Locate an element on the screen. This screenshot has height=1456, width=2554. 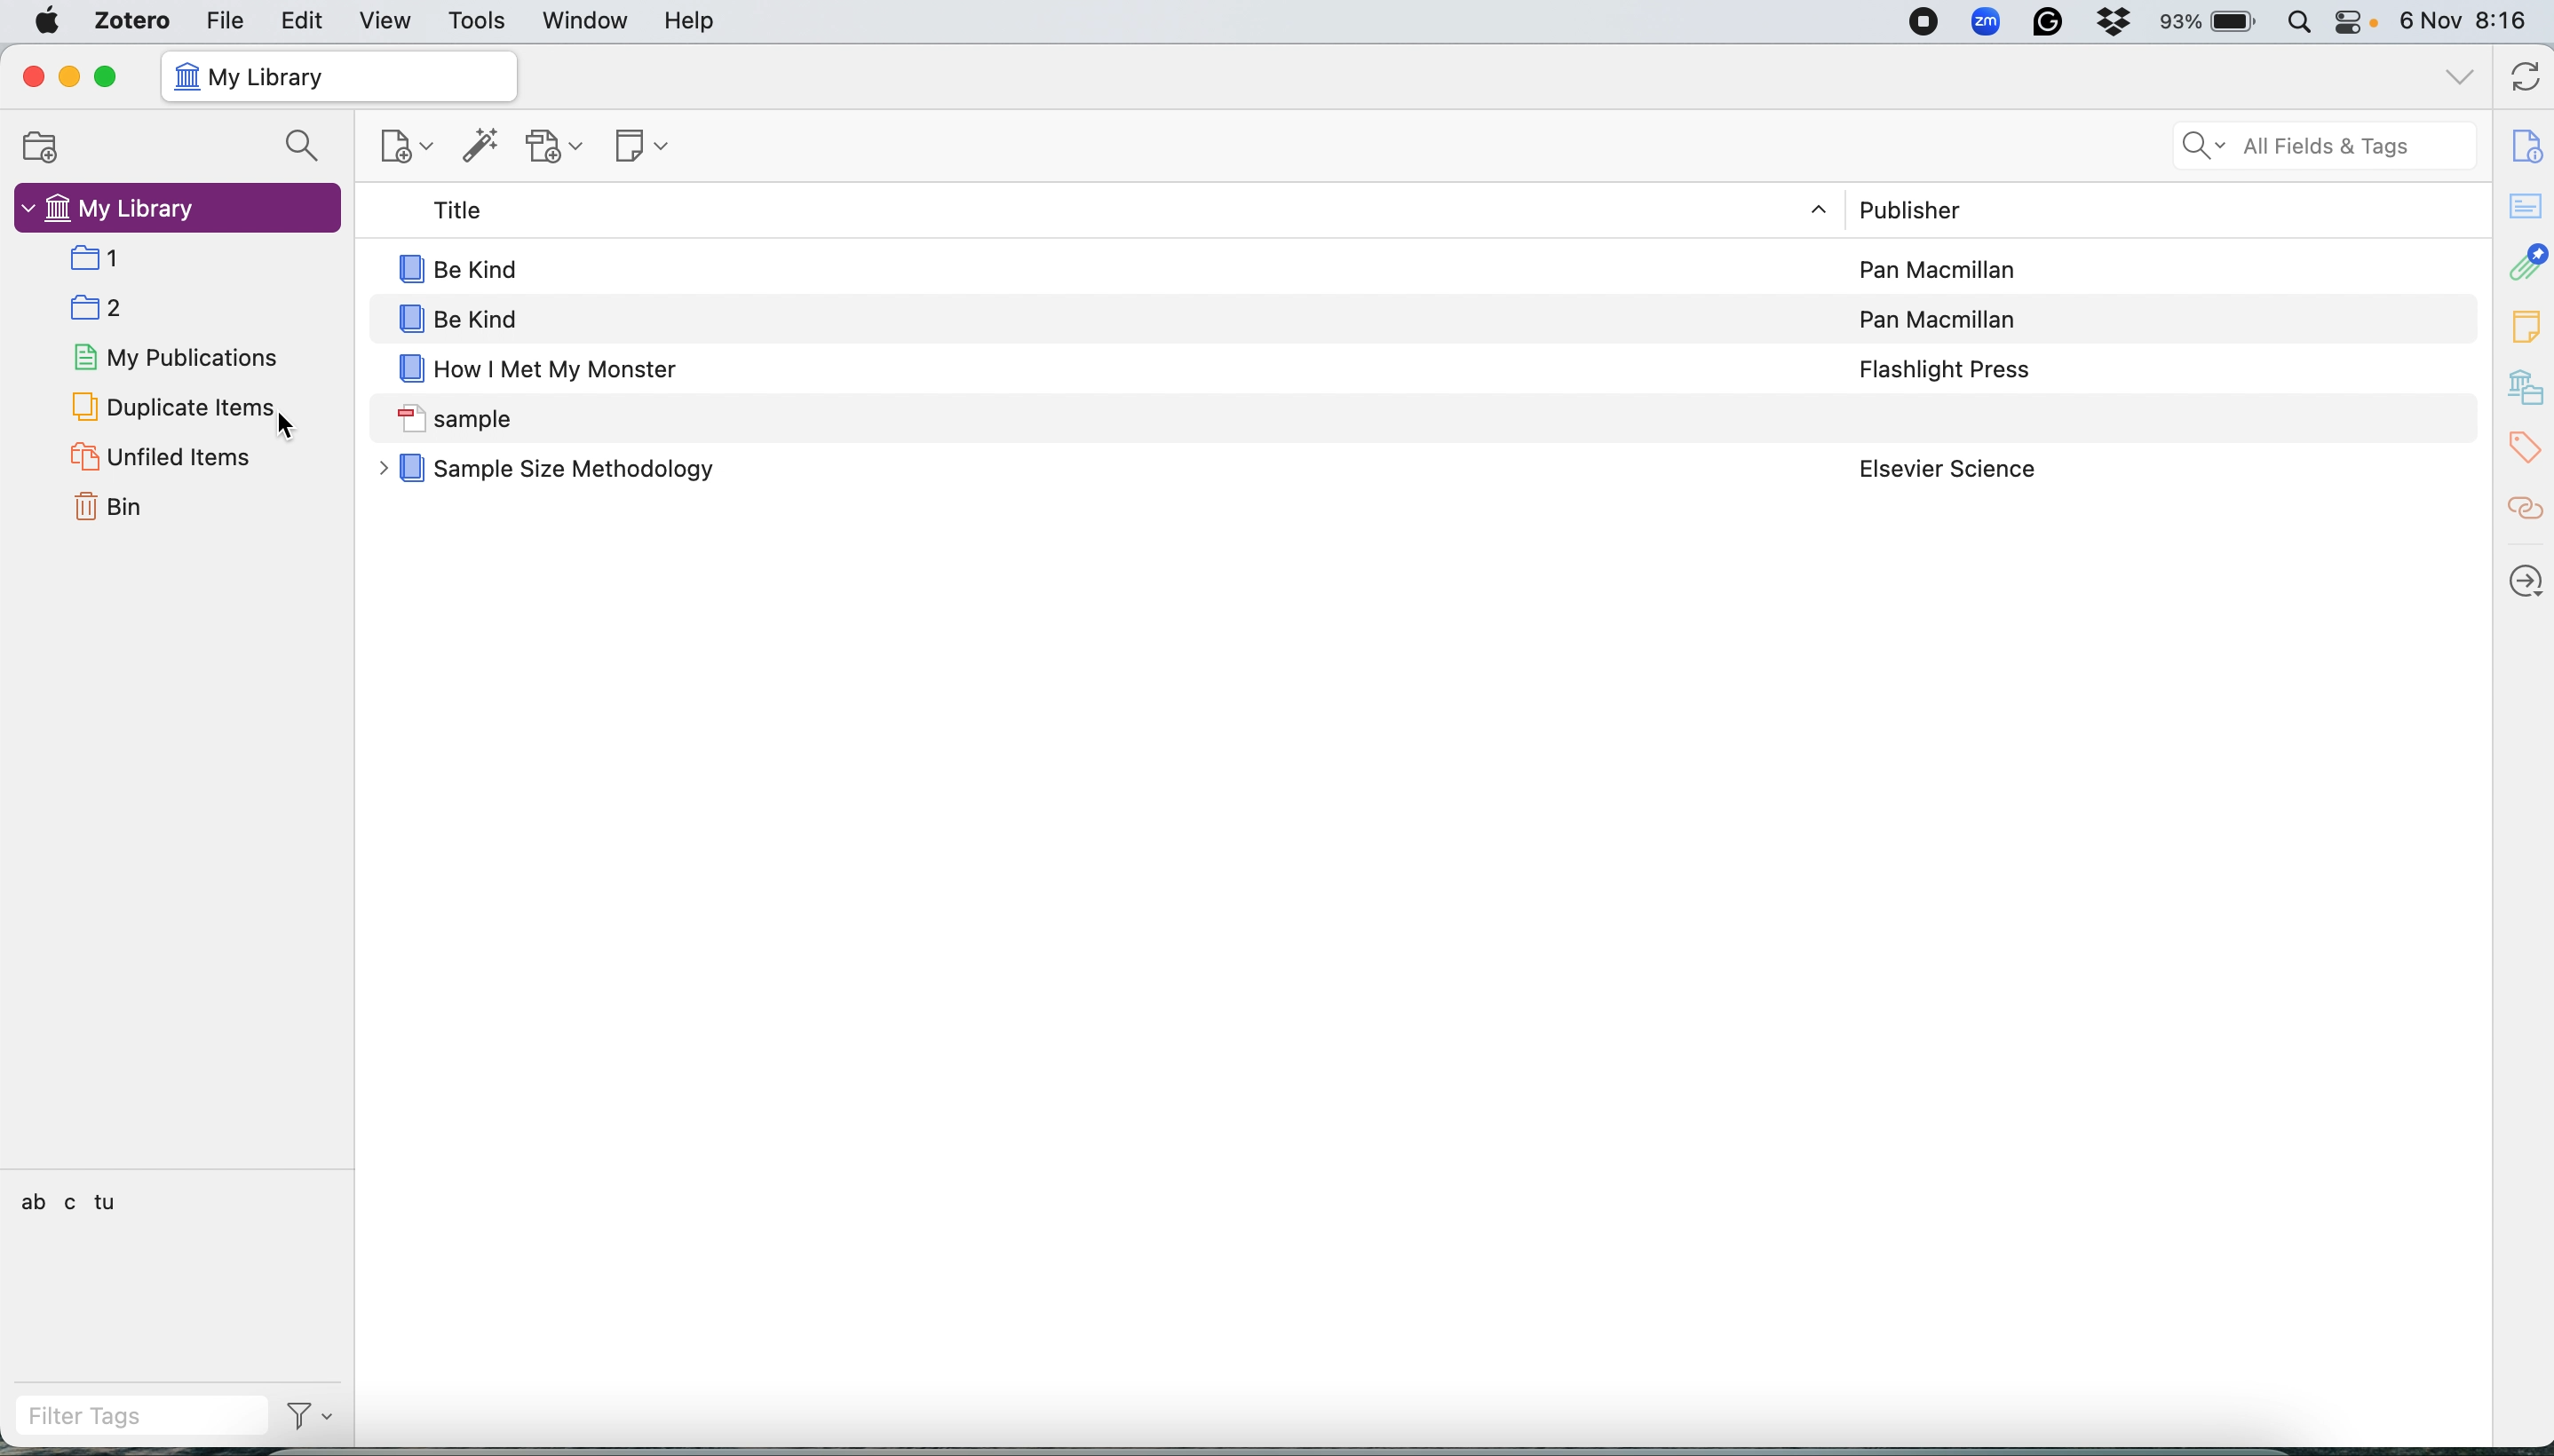
maximize is located at coordinates (115, 75).